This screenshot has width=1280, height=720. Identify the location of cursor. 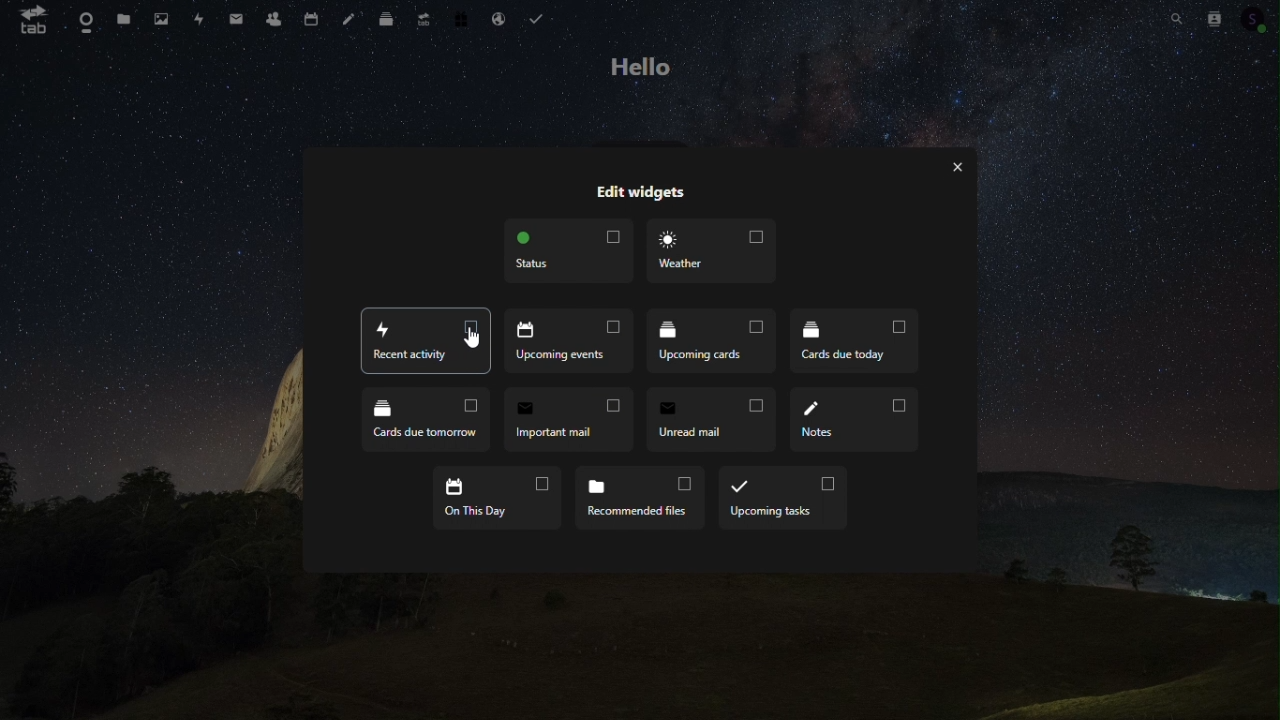
(470, 336).